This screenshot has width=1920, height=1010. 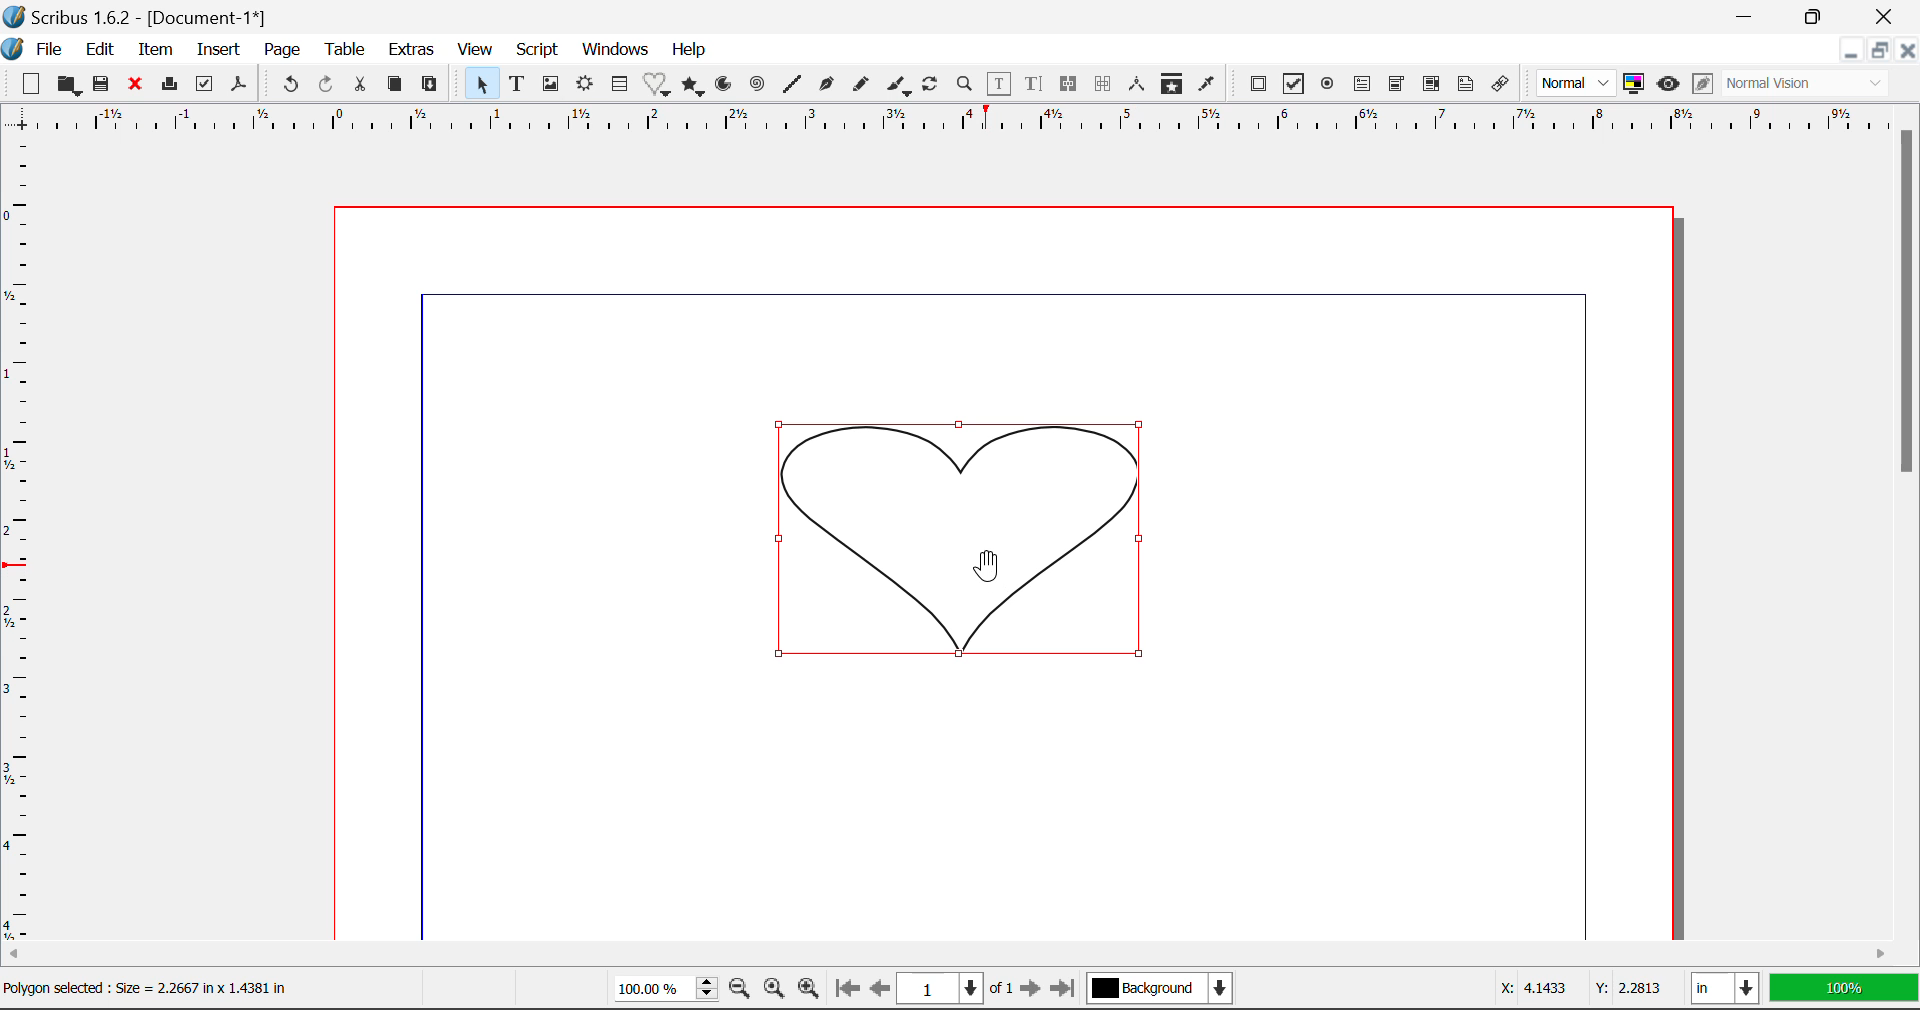 What do you see at coordinates (1634, 85) in the screenshot?
I see `Toggle color management system` at bounding box center [1634, 85].